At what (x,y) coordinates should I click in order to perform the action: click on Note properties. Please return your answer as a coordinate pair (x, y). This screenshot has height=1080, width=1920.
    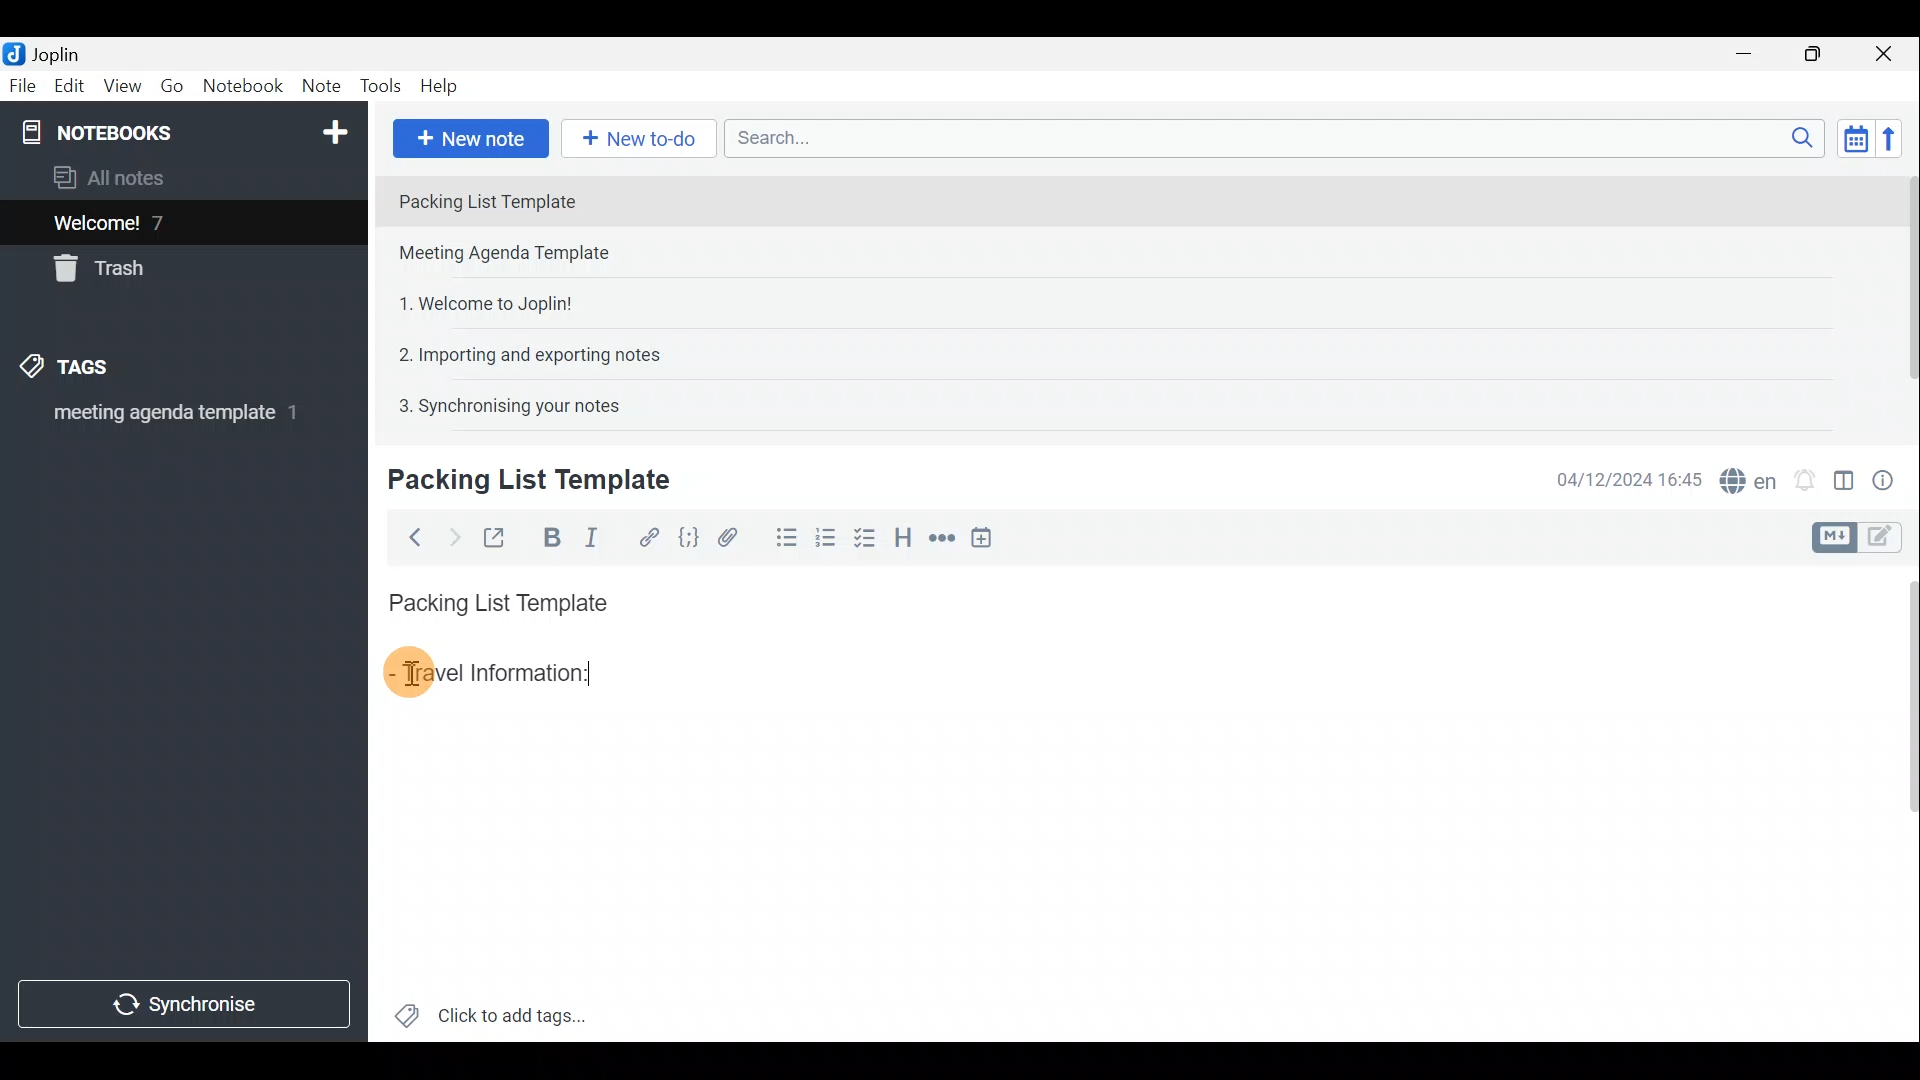
    Looking at the image, I should click on (1890, 477).